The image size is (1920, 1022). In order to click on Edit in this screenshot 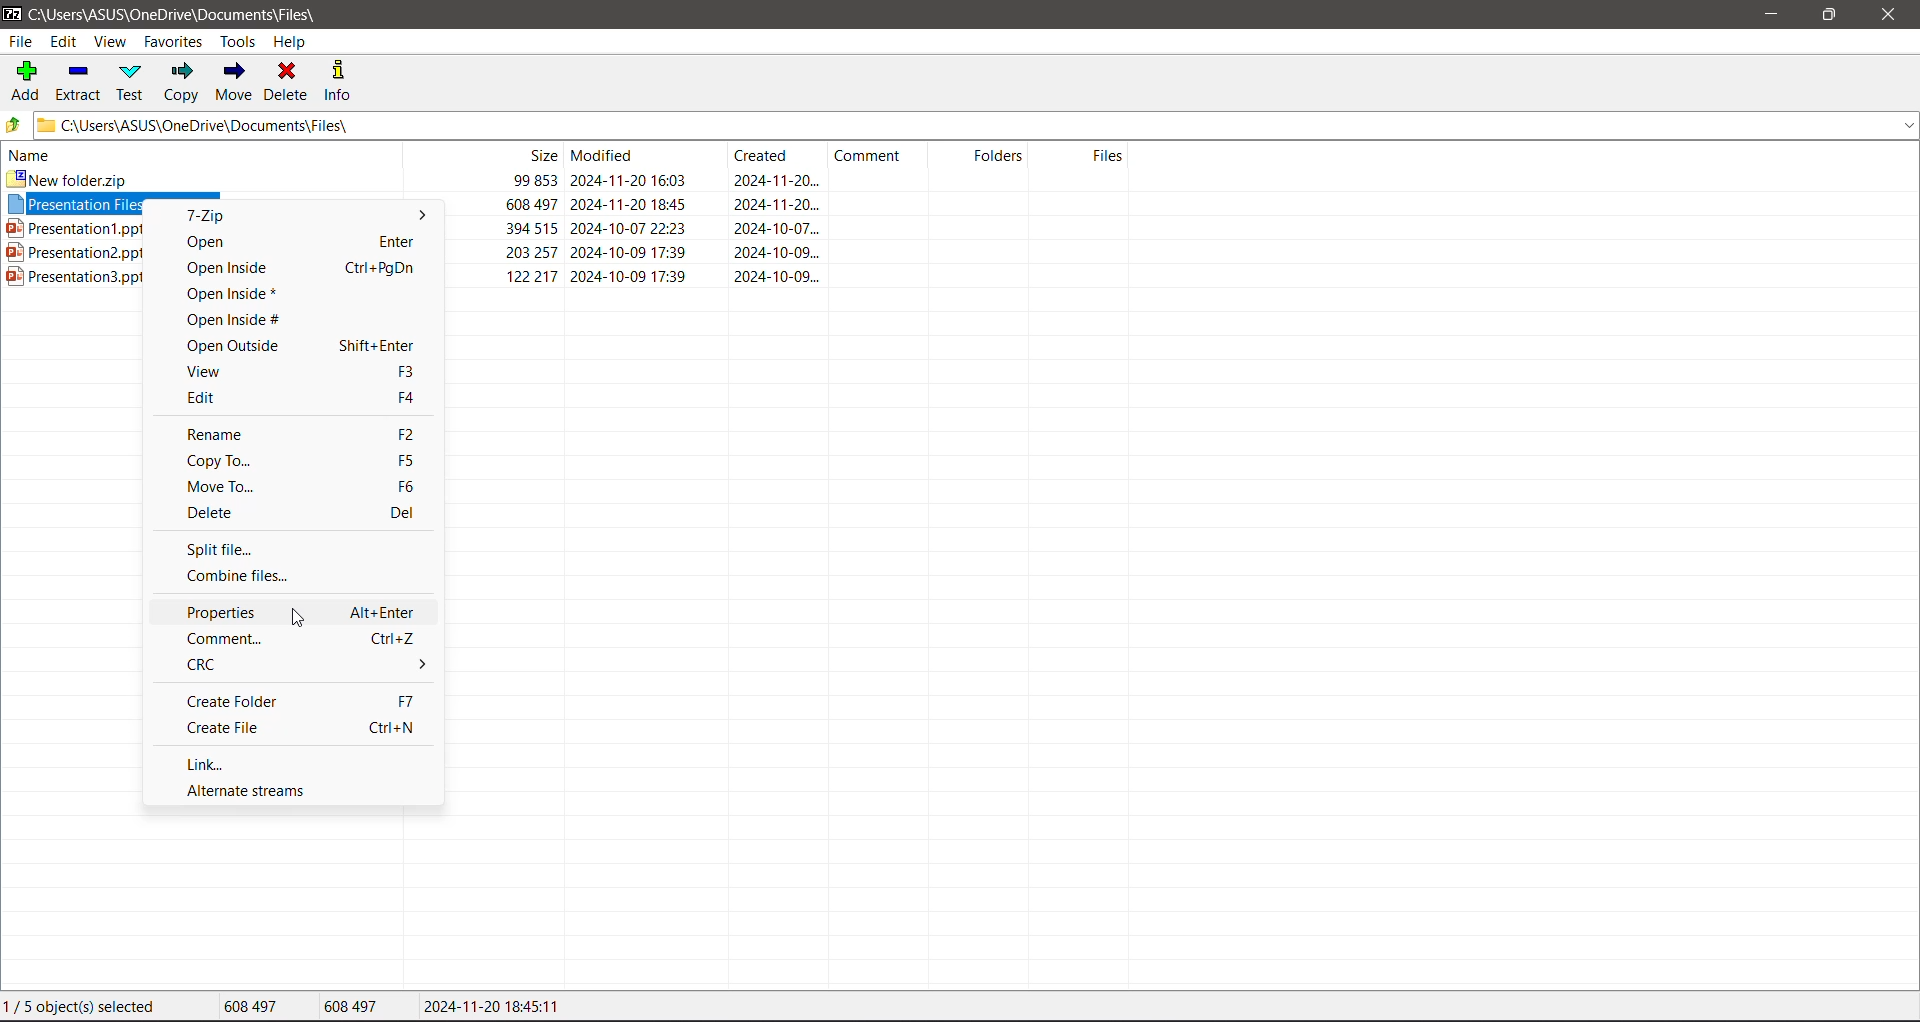, I will do `click(302, 398)`.